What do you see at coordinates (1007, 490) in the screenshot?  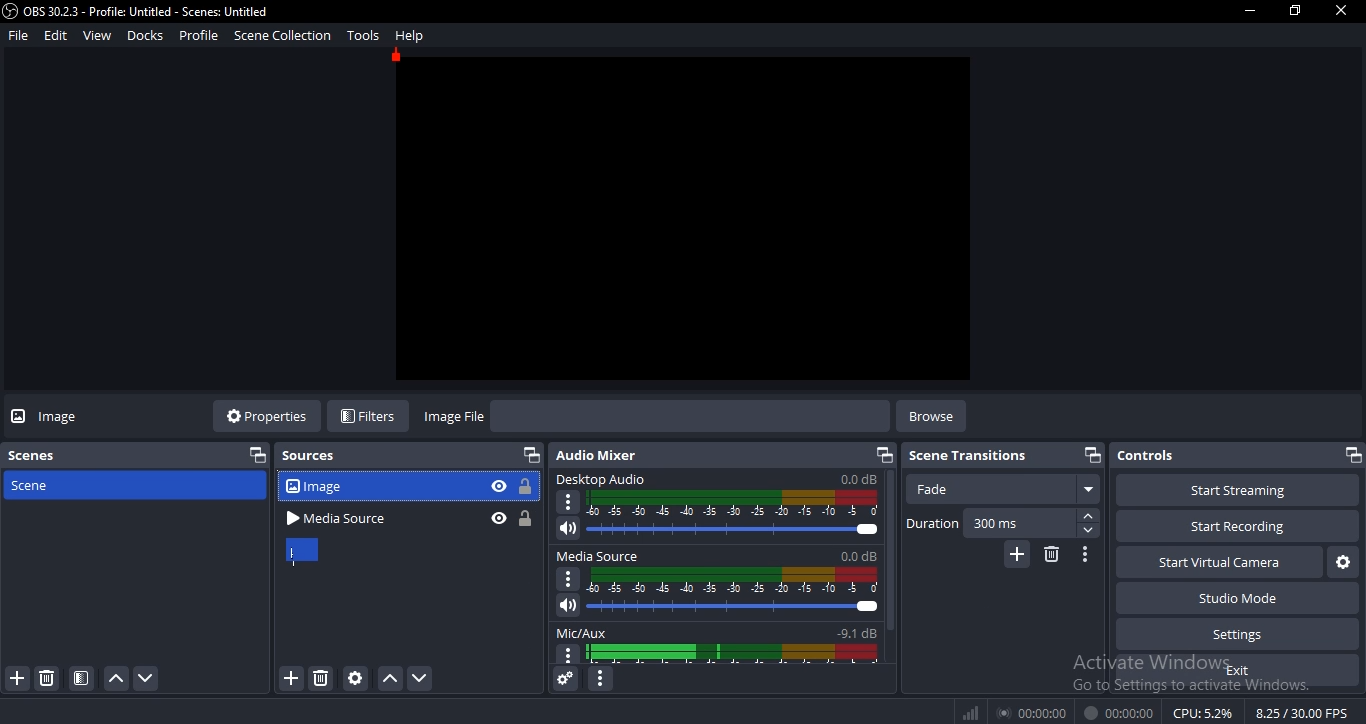 I see `fade` at bounding box center [1007, 490].